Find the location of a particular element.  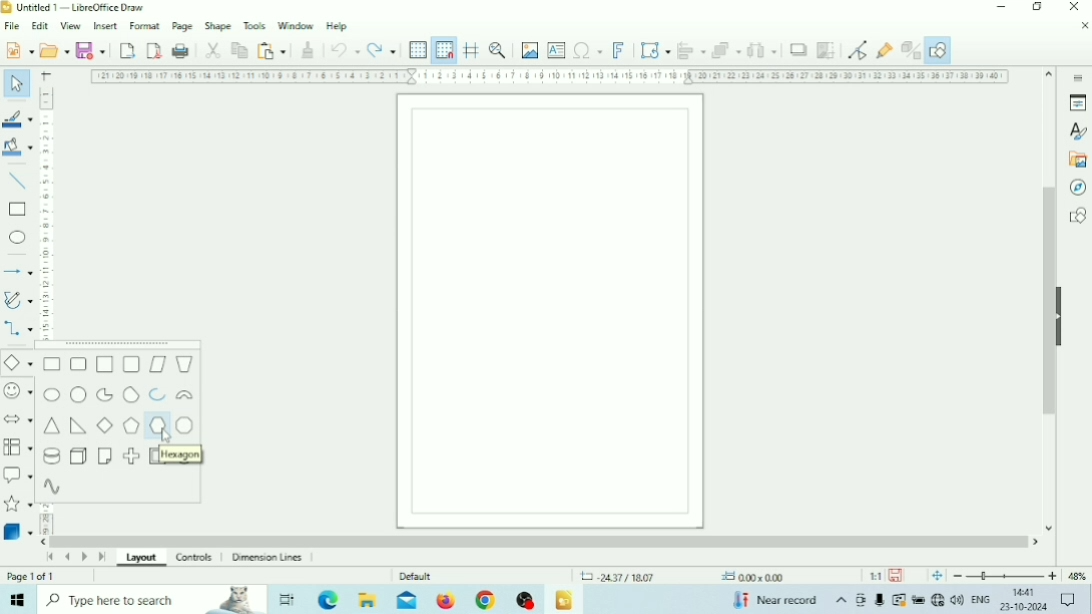

Mic is located at coordinates (880, 600).